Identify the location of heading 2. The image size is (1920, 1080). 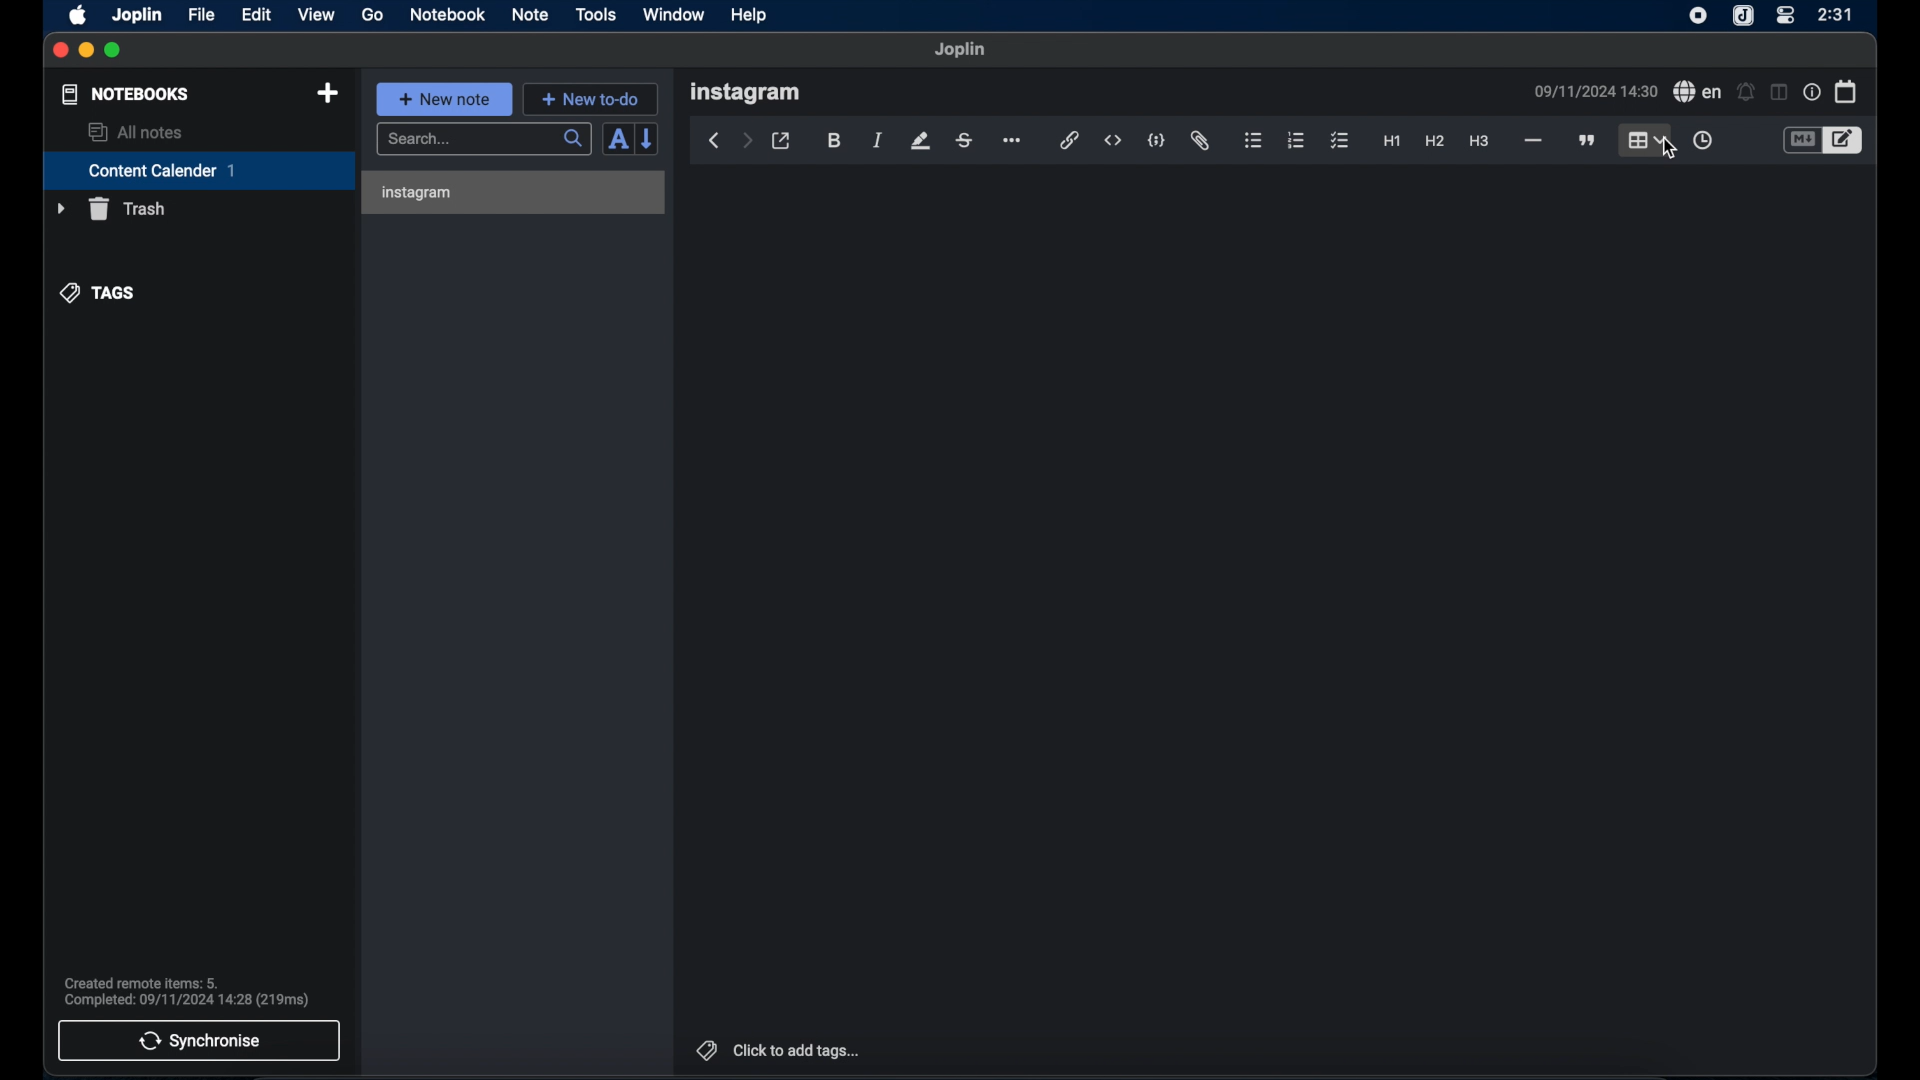
(1435, 141).